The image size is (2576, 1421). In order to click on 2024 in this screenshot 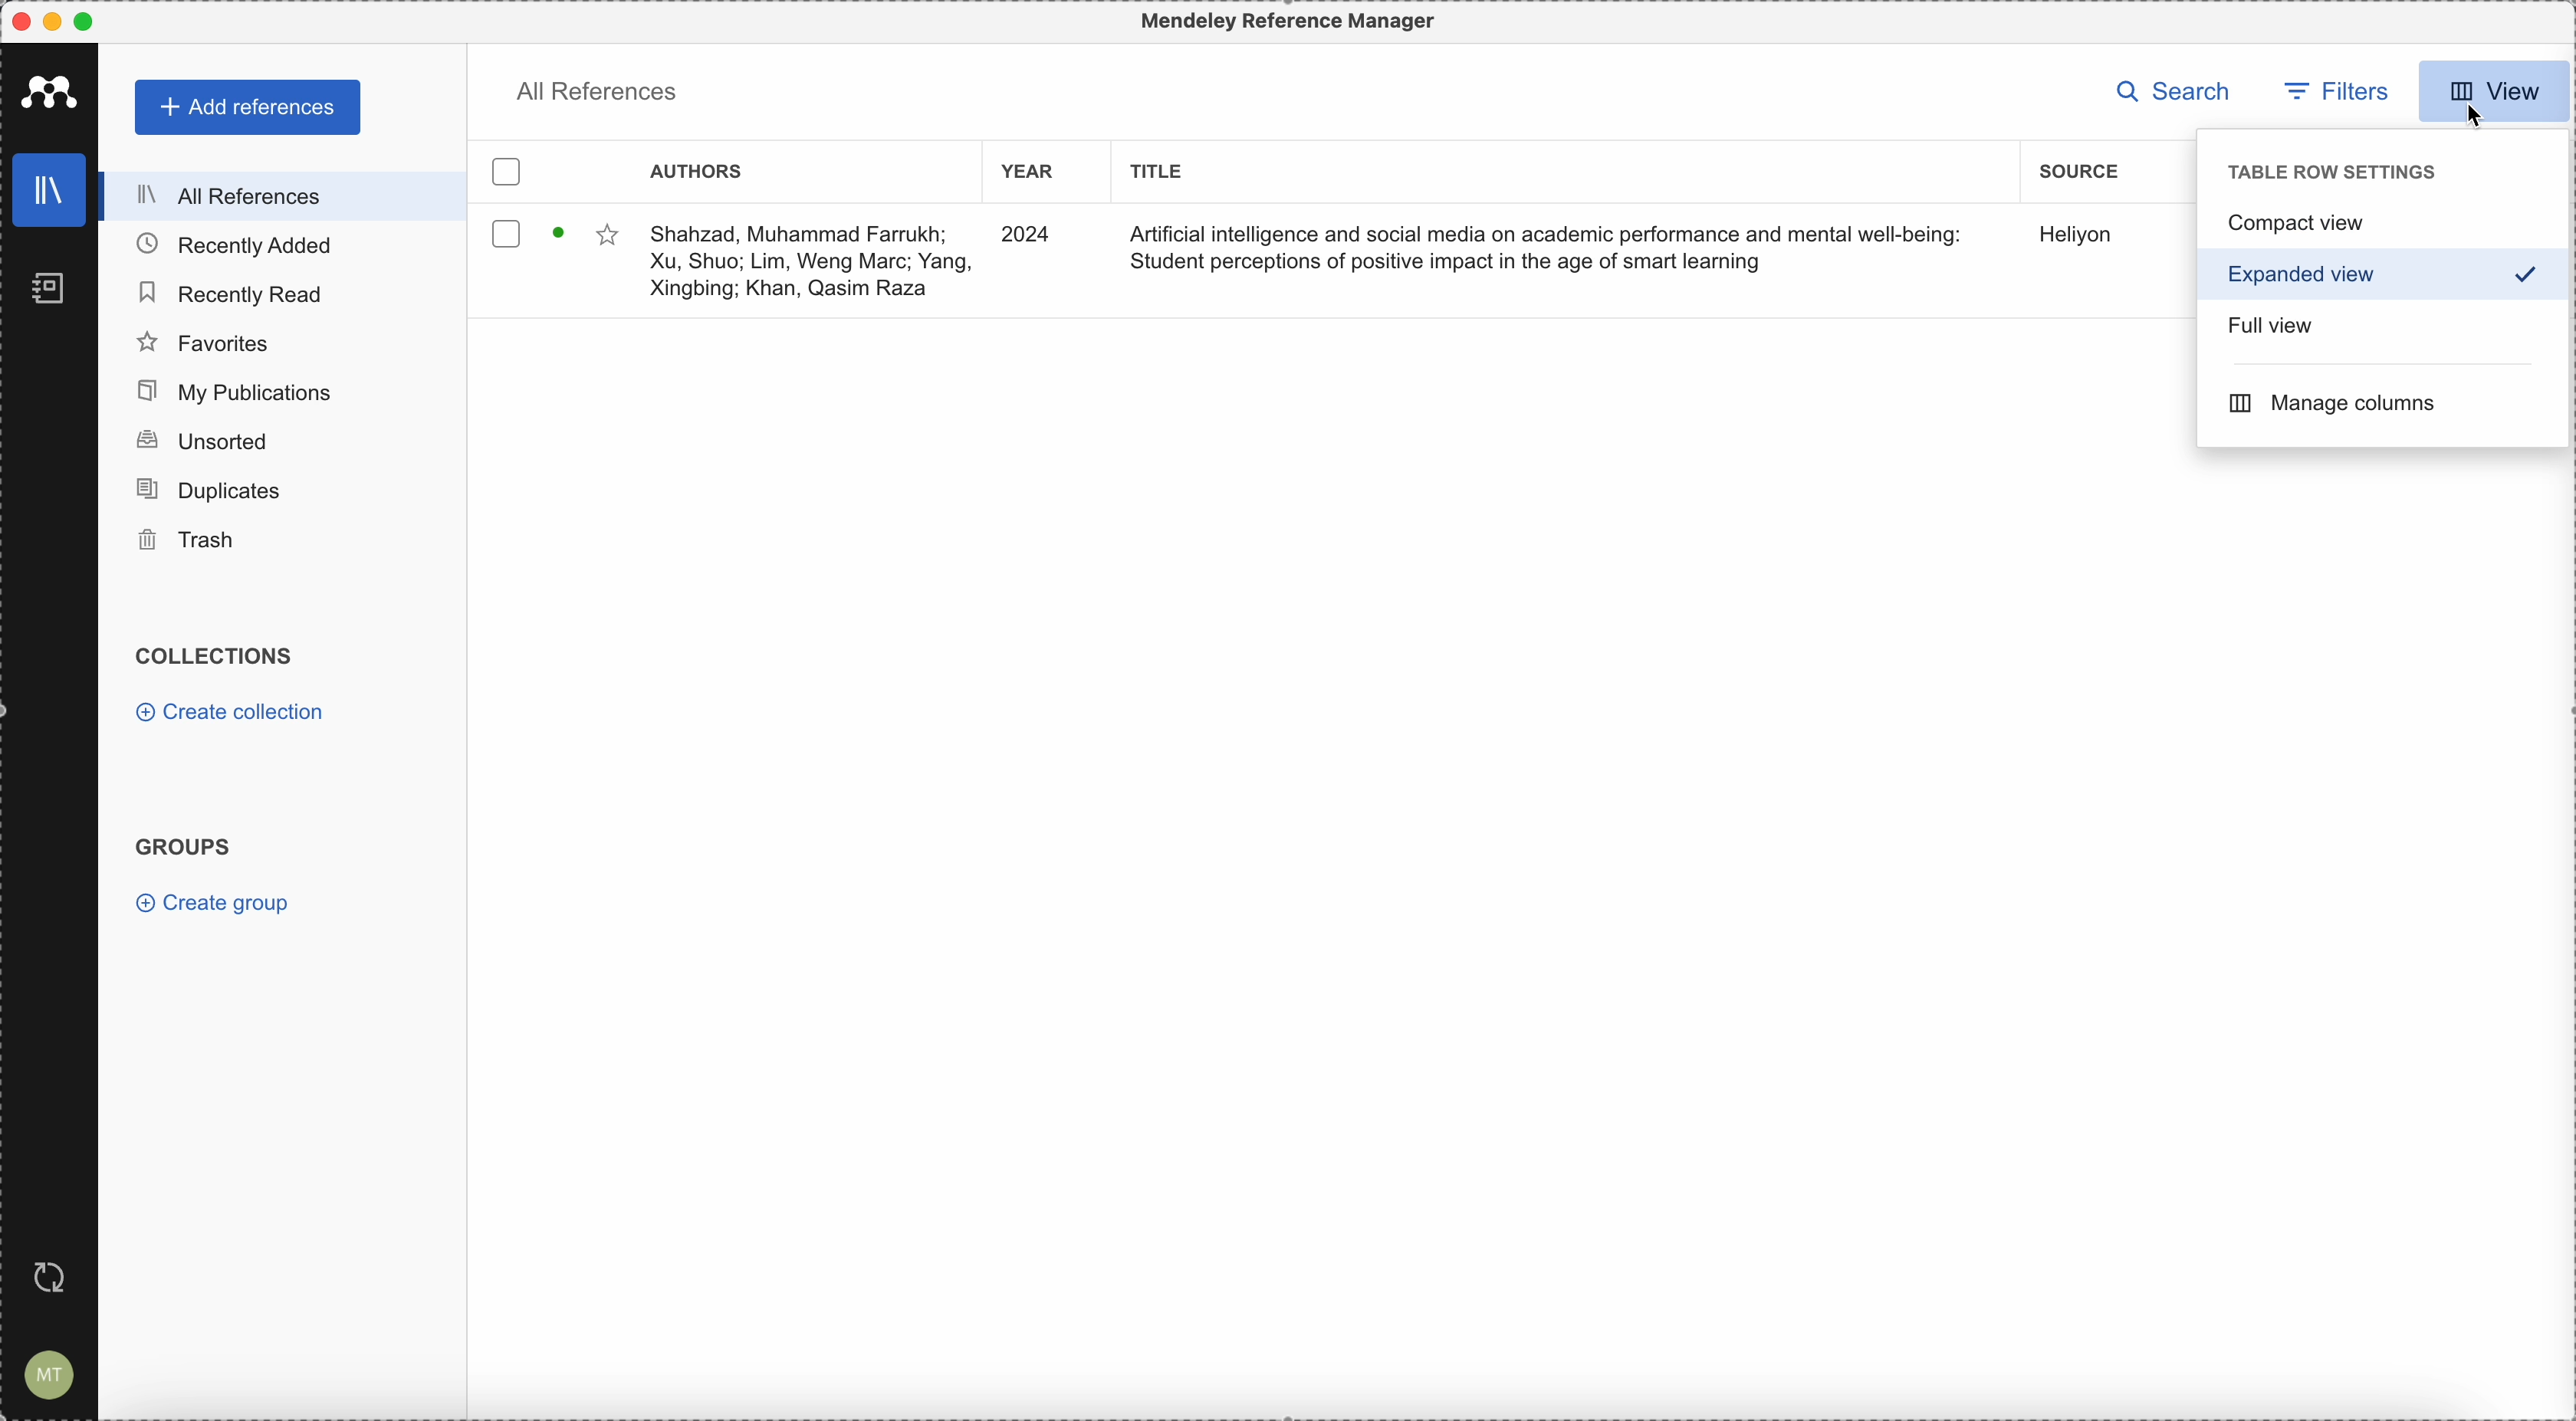, I will do `click(1026, 236)`.